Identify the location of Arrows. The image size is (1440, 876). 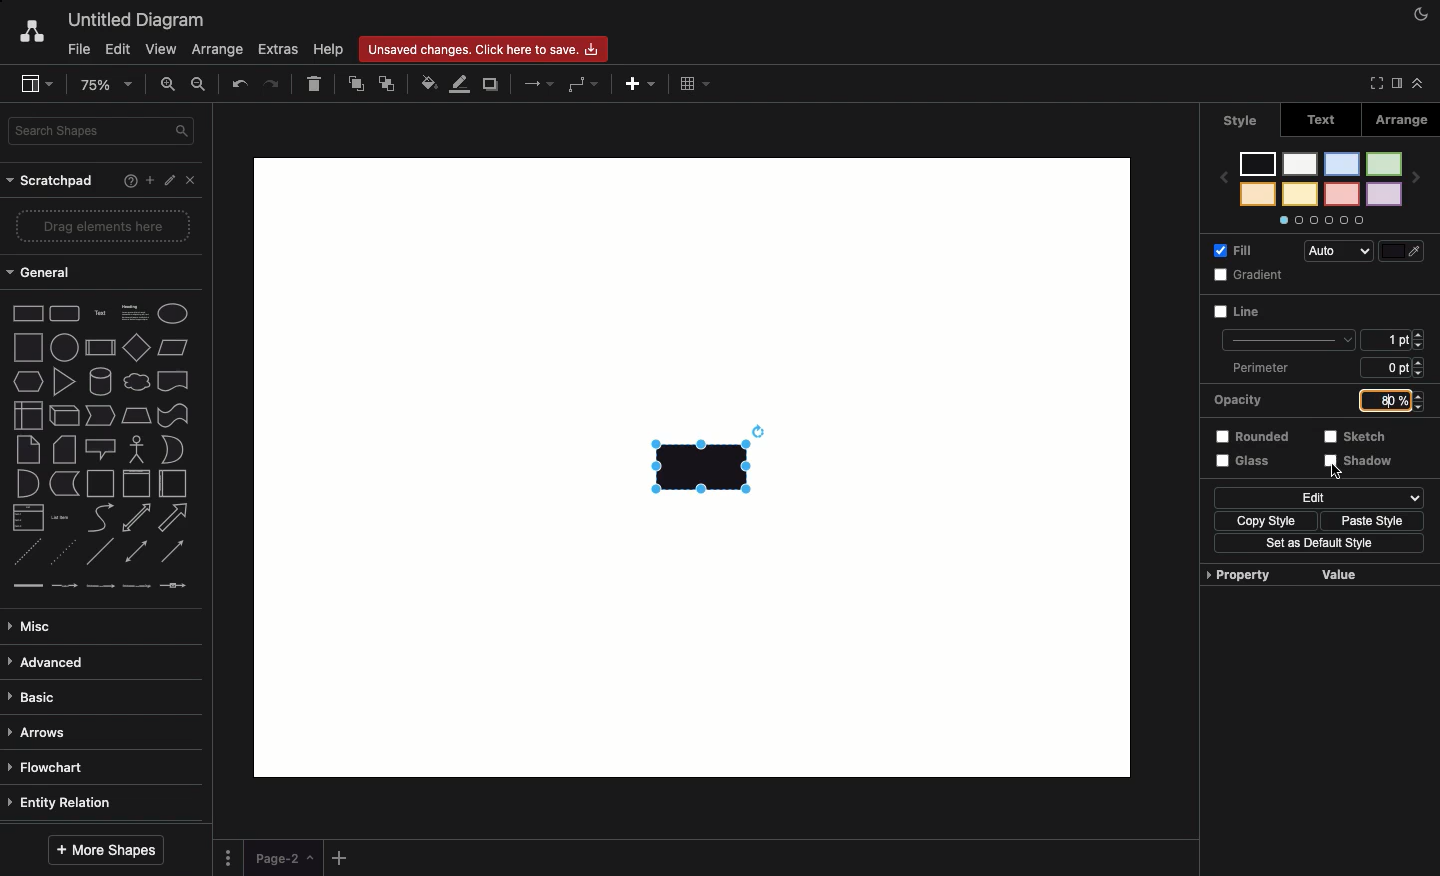
(534, 83).